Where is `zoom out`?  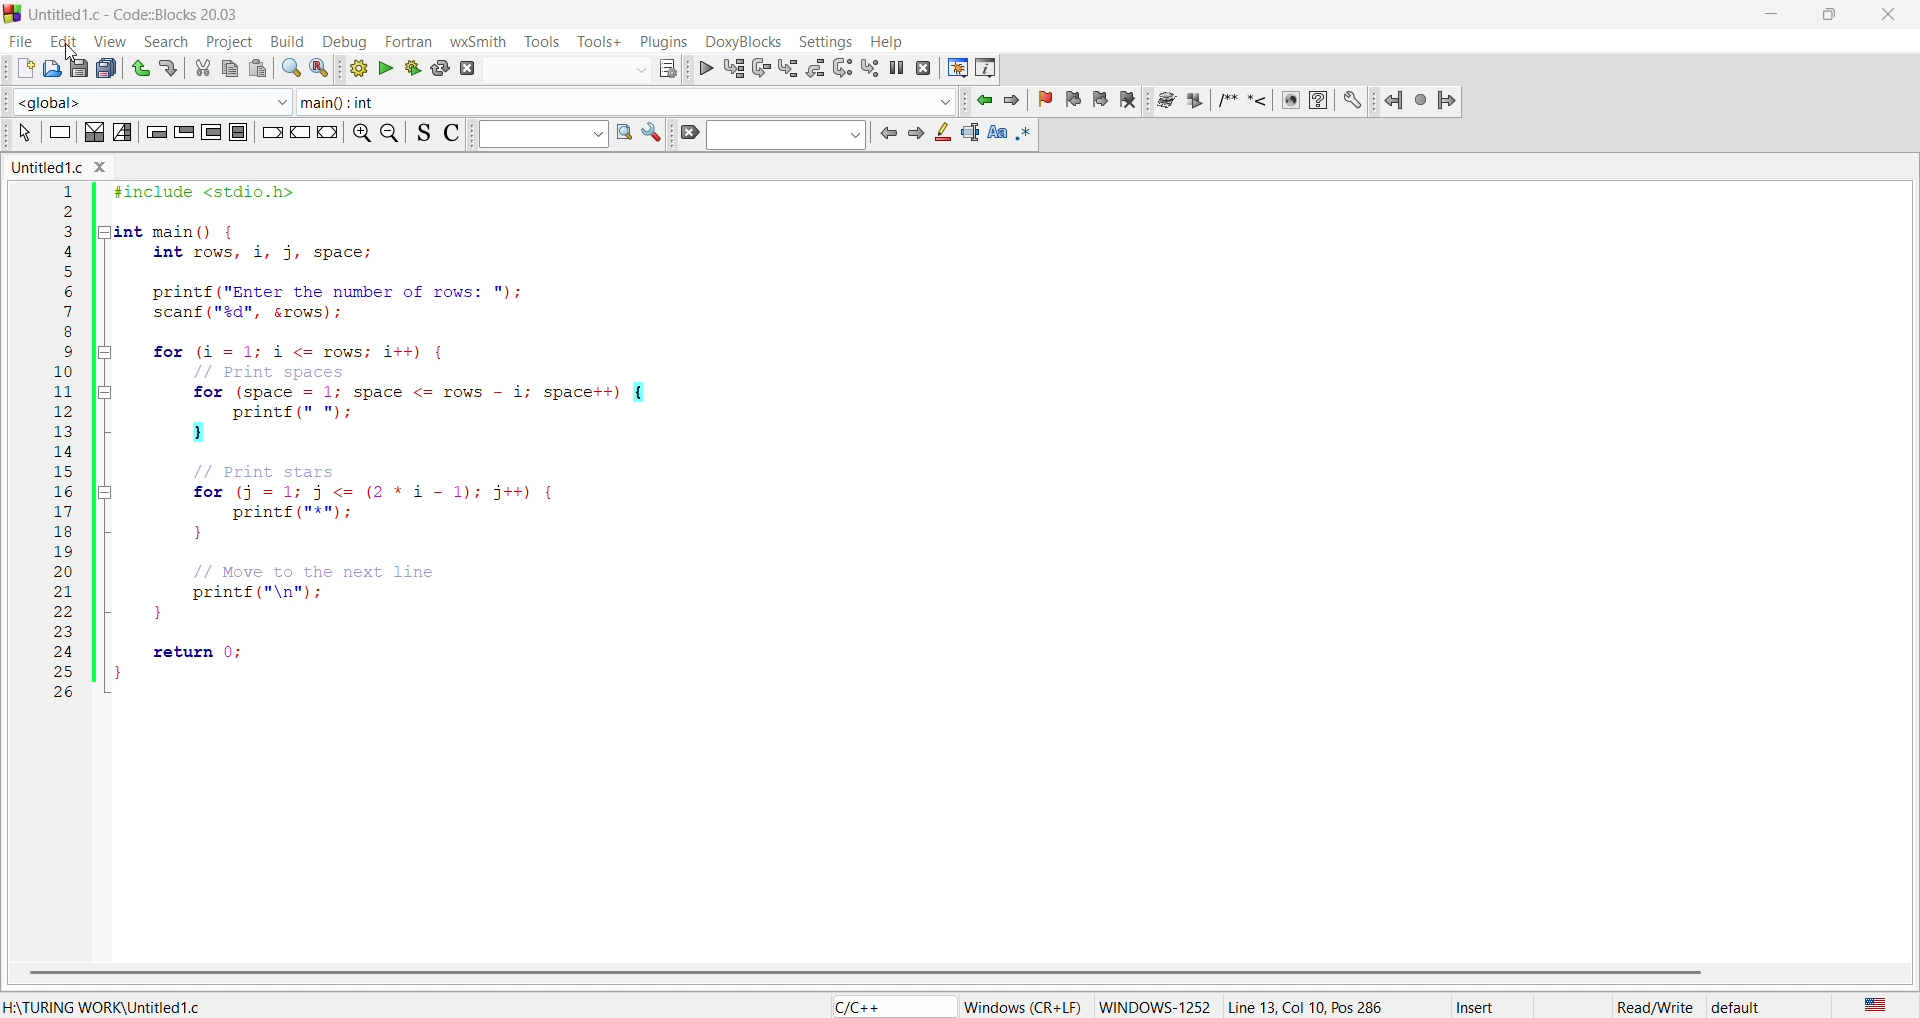 zoom out is located at coordinates (389, 133).